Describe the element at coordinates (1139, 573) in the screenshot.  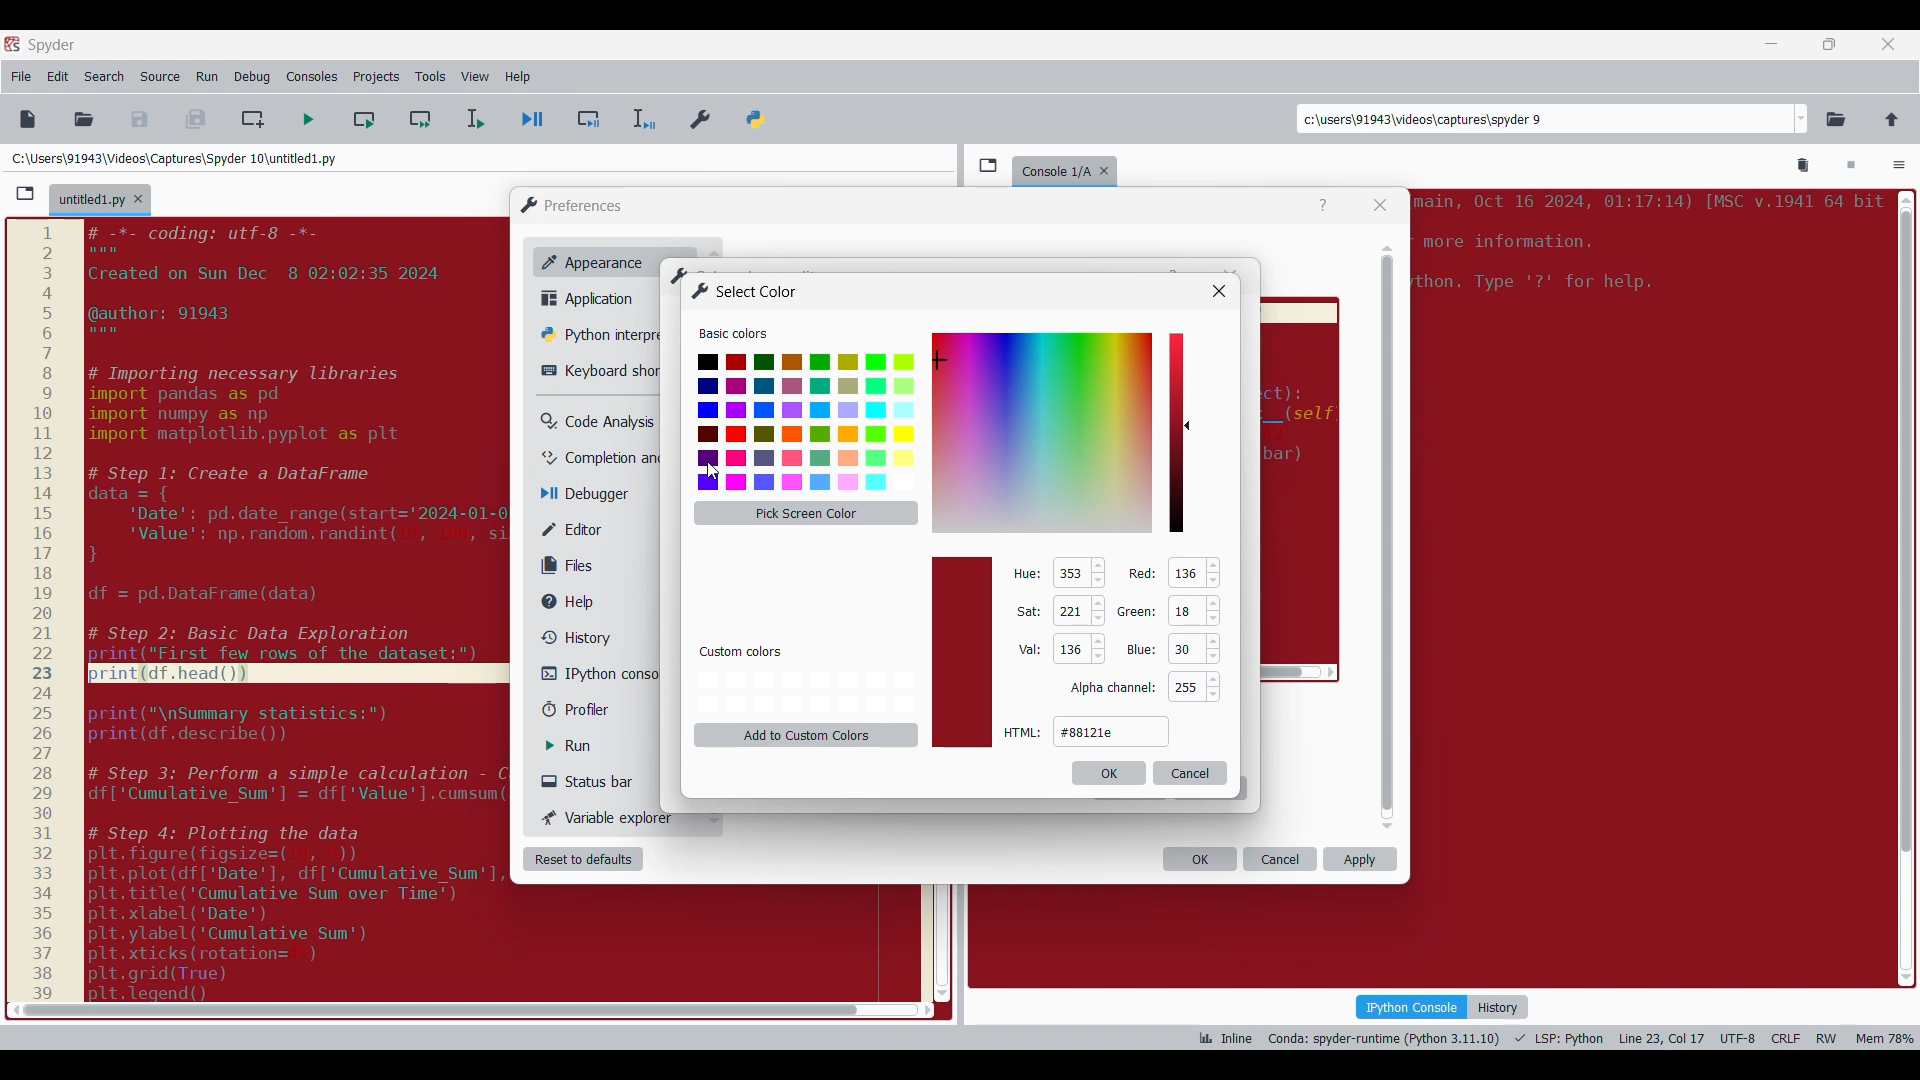
I see `red` at that location.